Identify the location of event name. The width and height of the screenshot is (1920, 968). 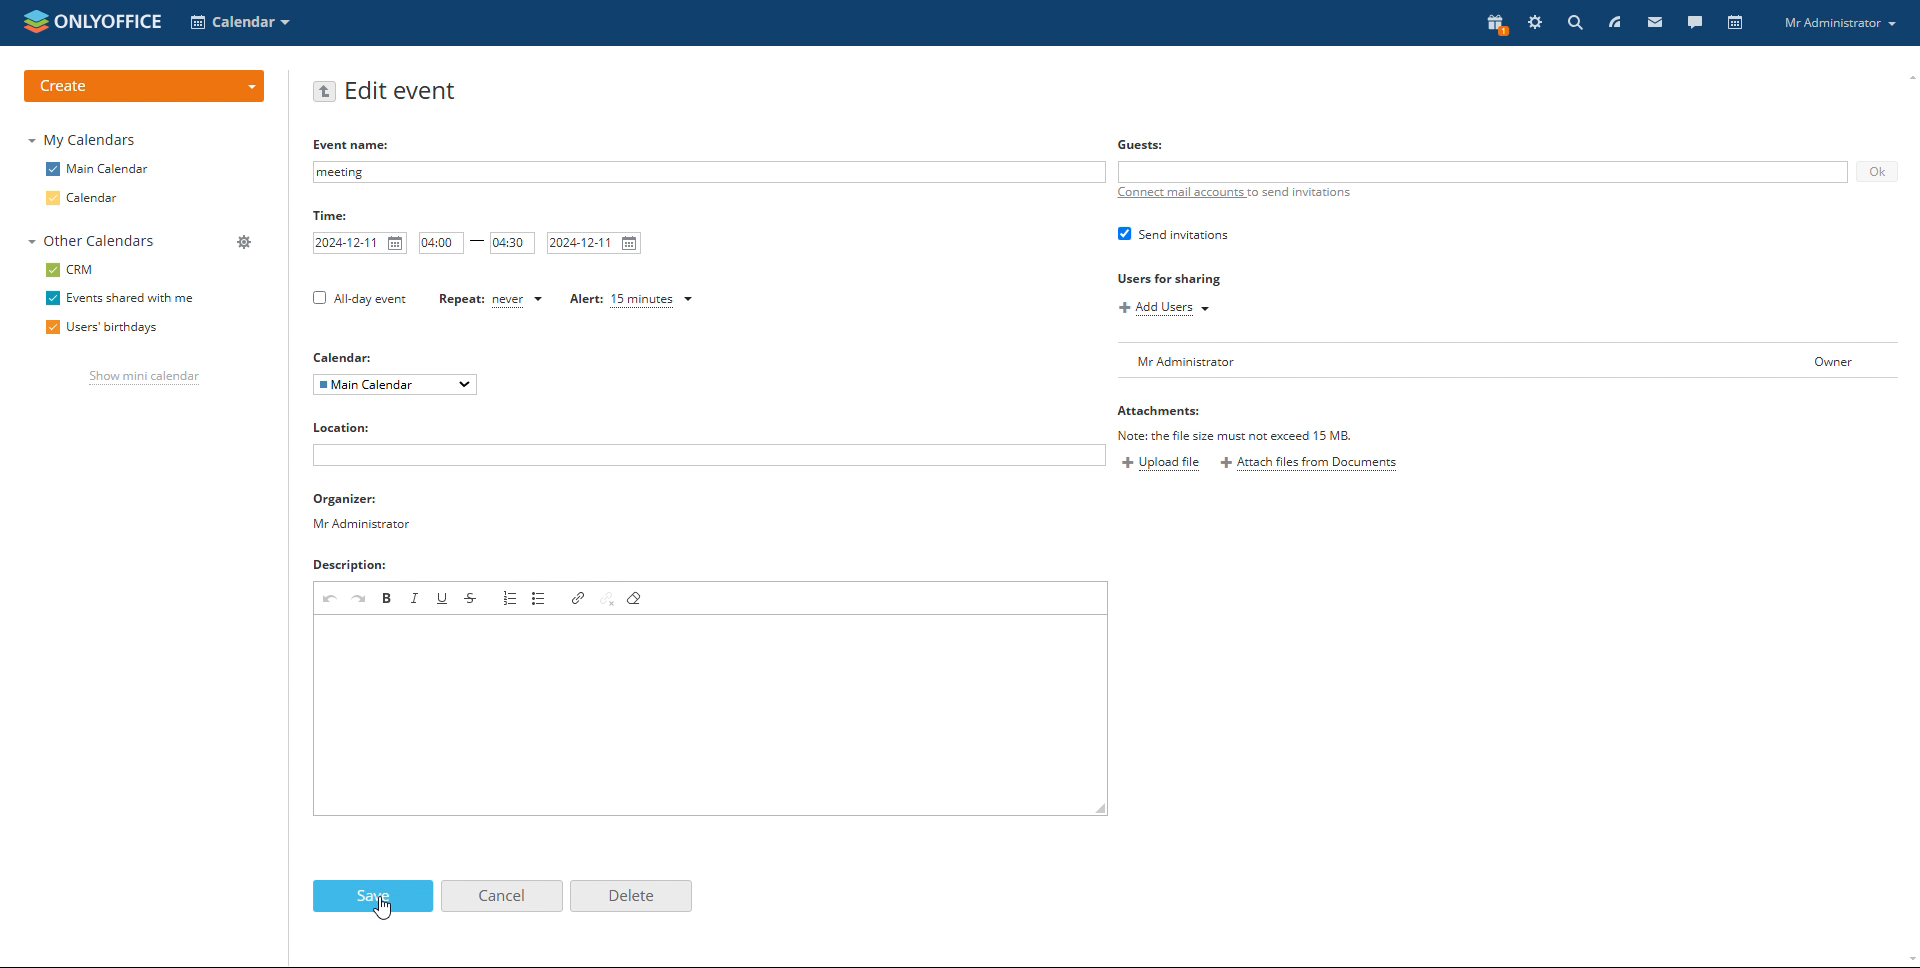
(710, 172).